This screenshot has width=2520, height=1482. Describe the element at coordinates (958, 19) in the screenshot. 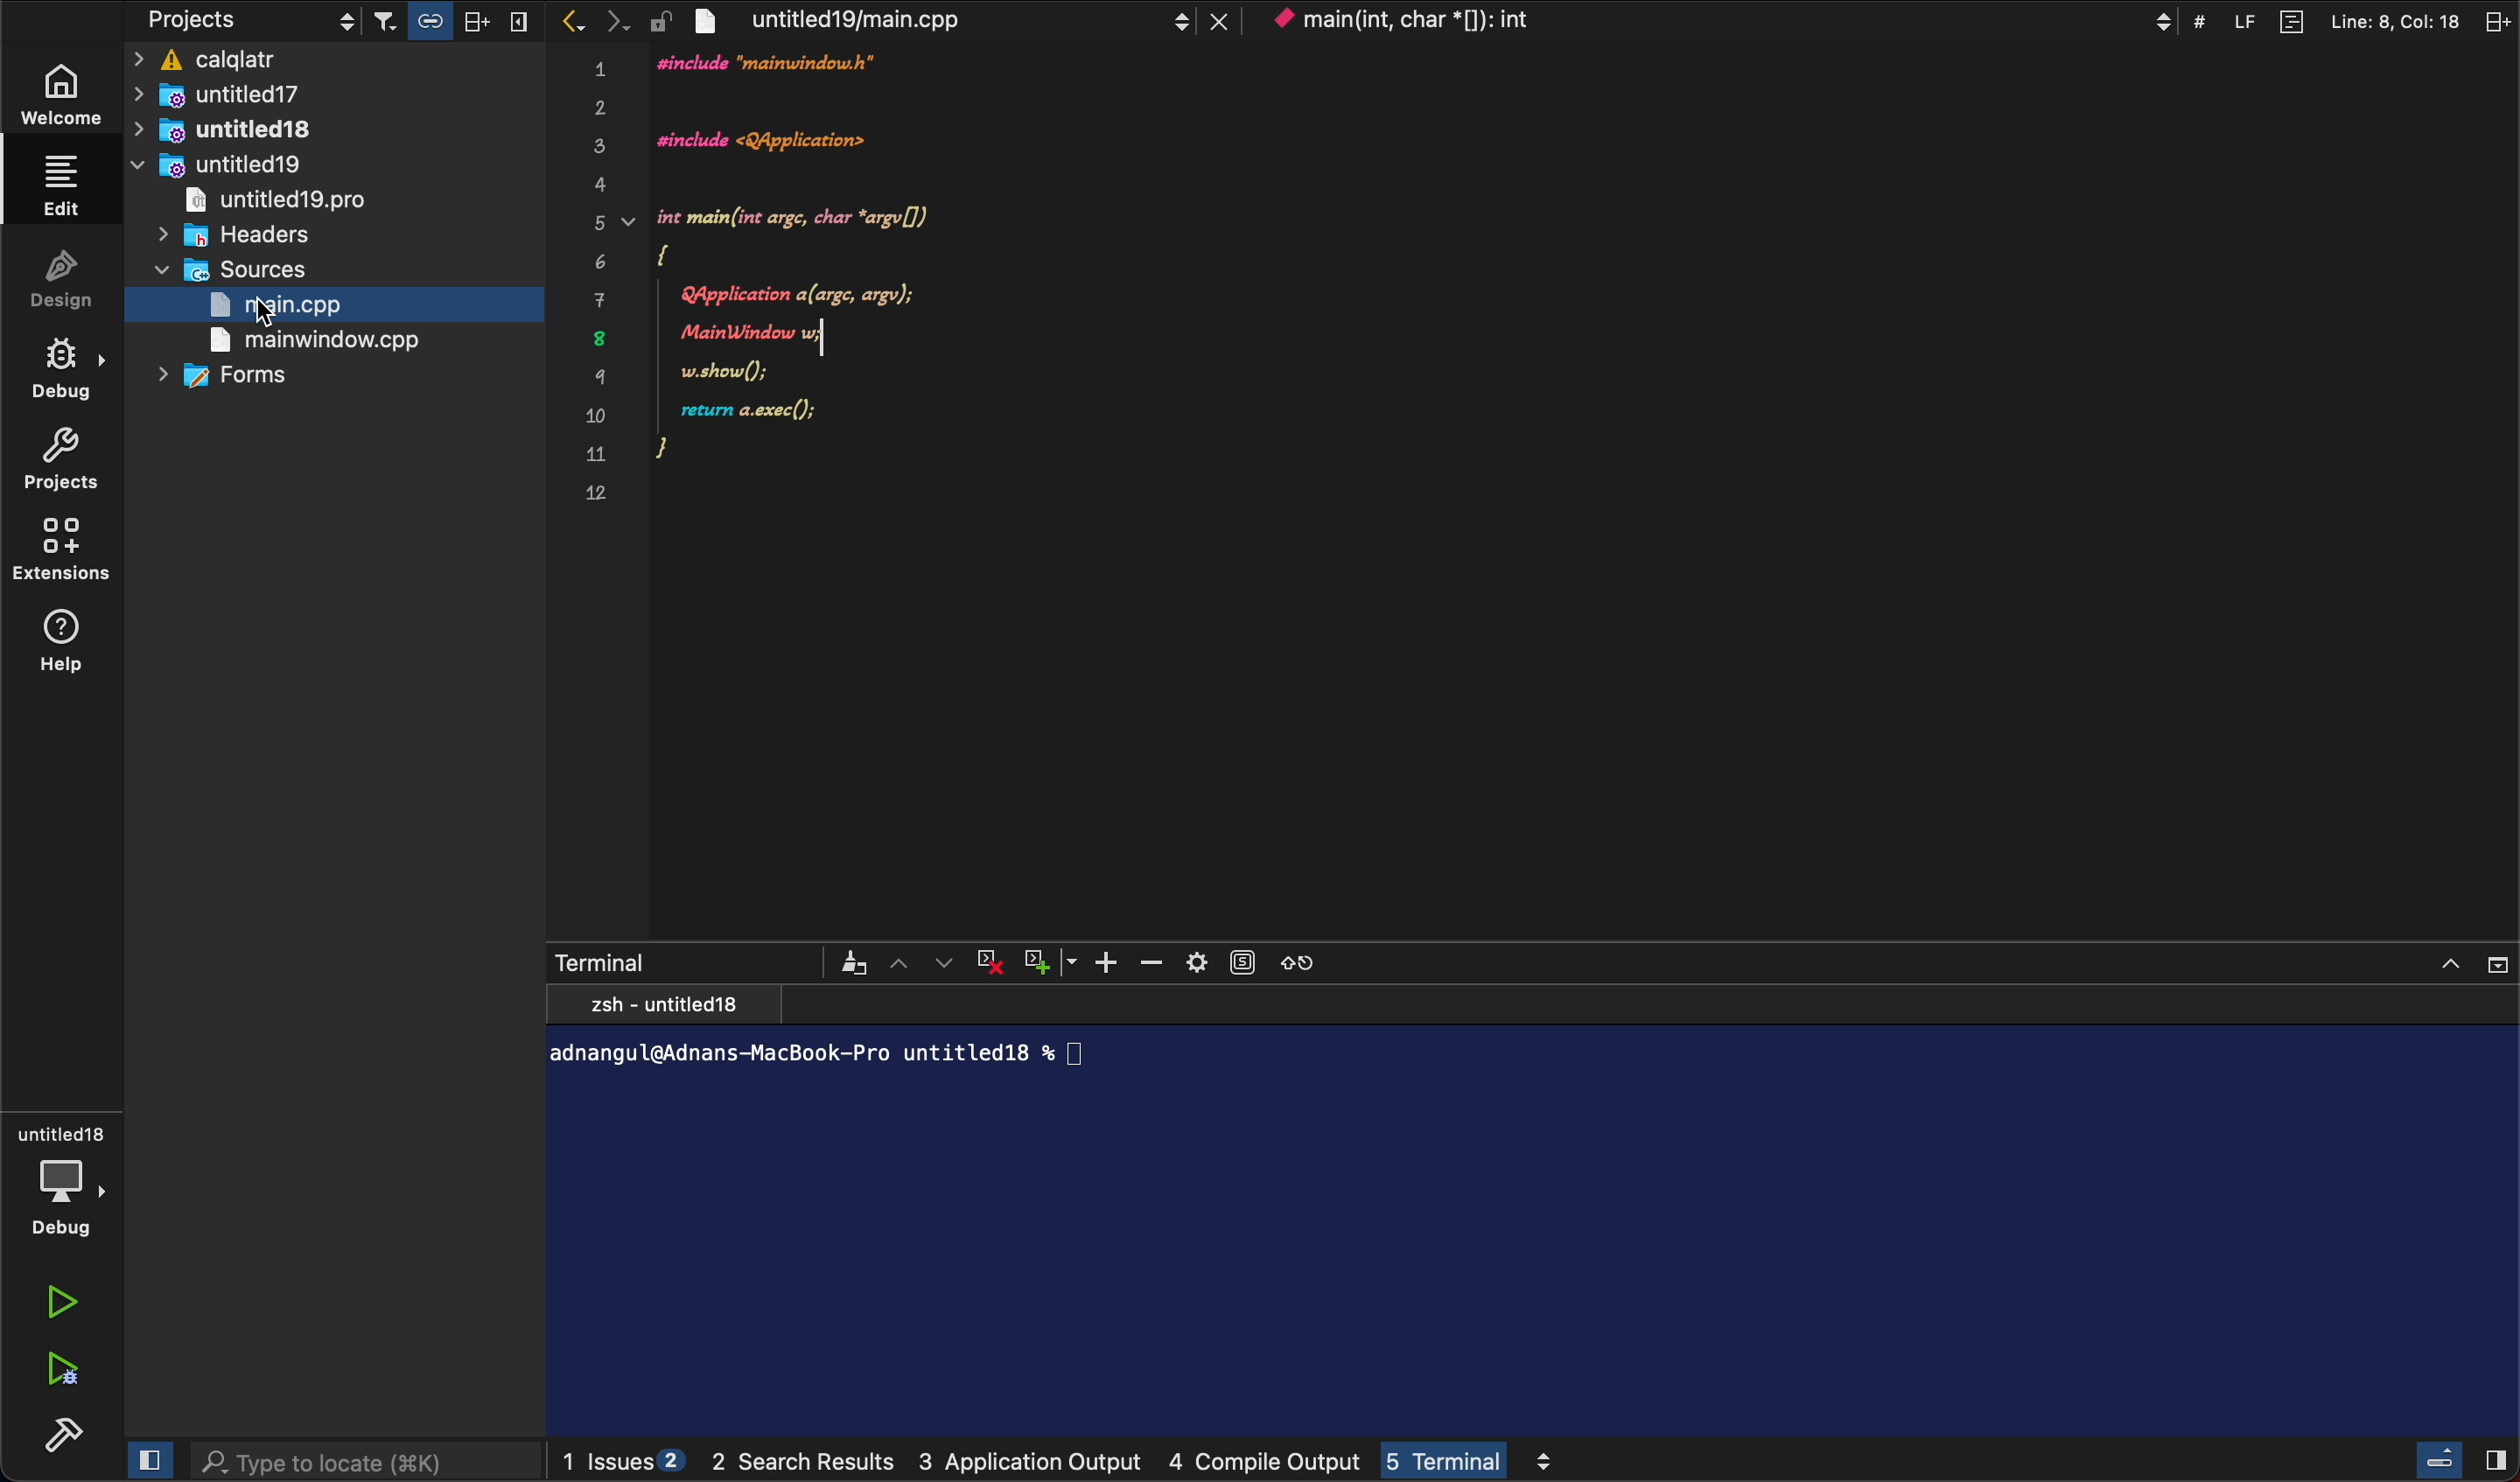

I see `file tab` at that location.